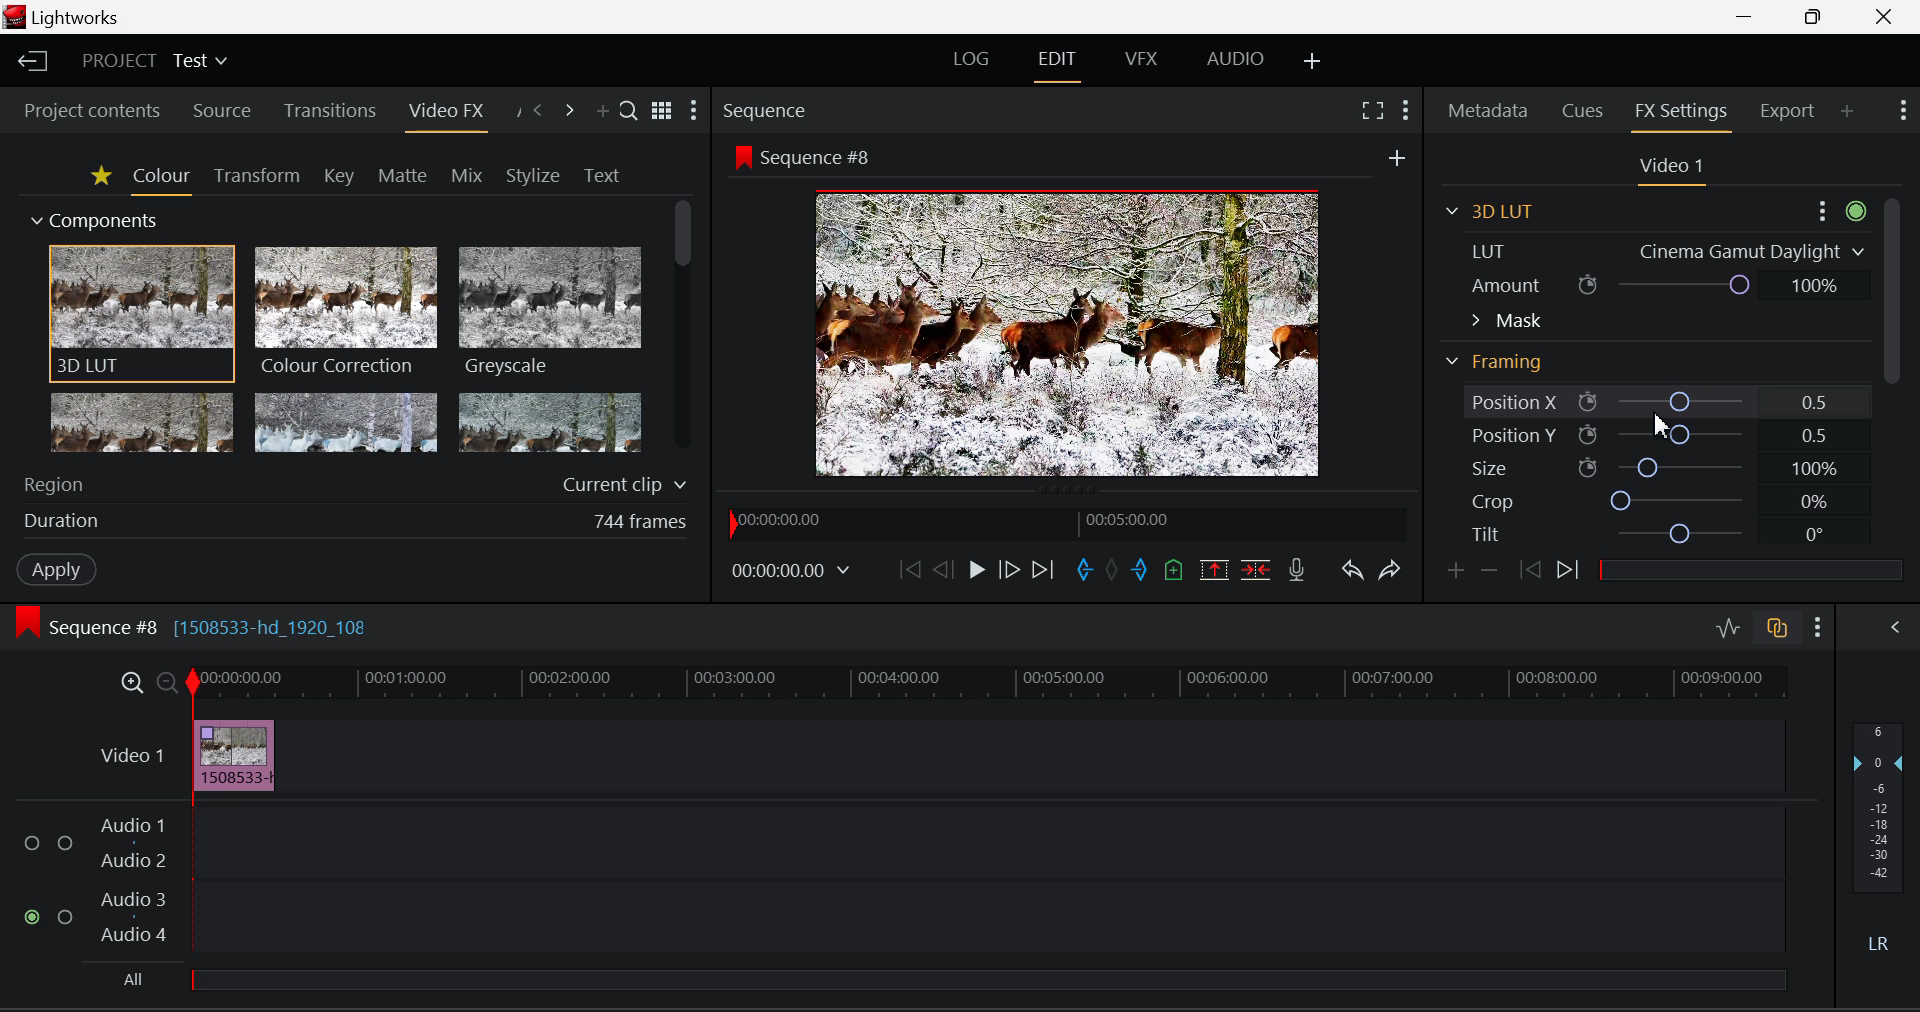  Describe the element at coordinates (347, 424) in the screenshot. I see `Mosaic` at that location.